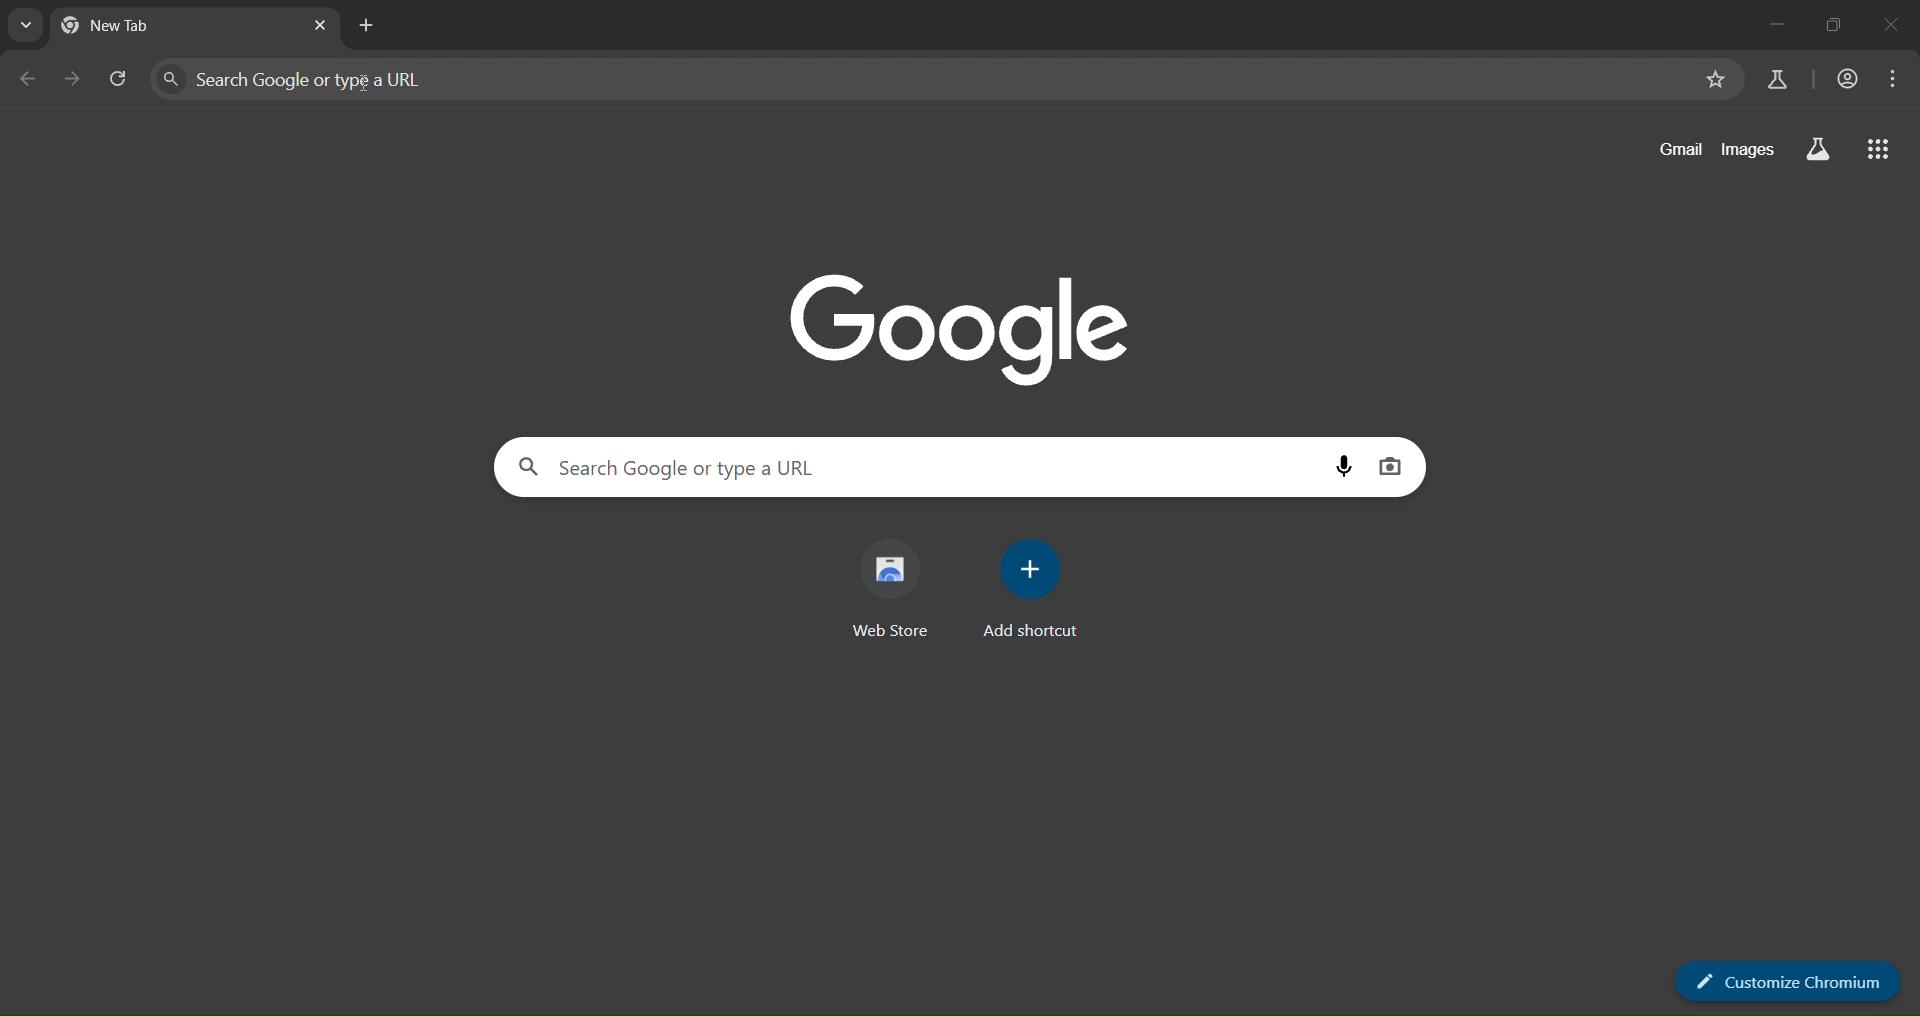  What do you see at coordinates (920, 78) in the screenshot?
I see `Search Google or type a URL` at bounding box center [920, 78].